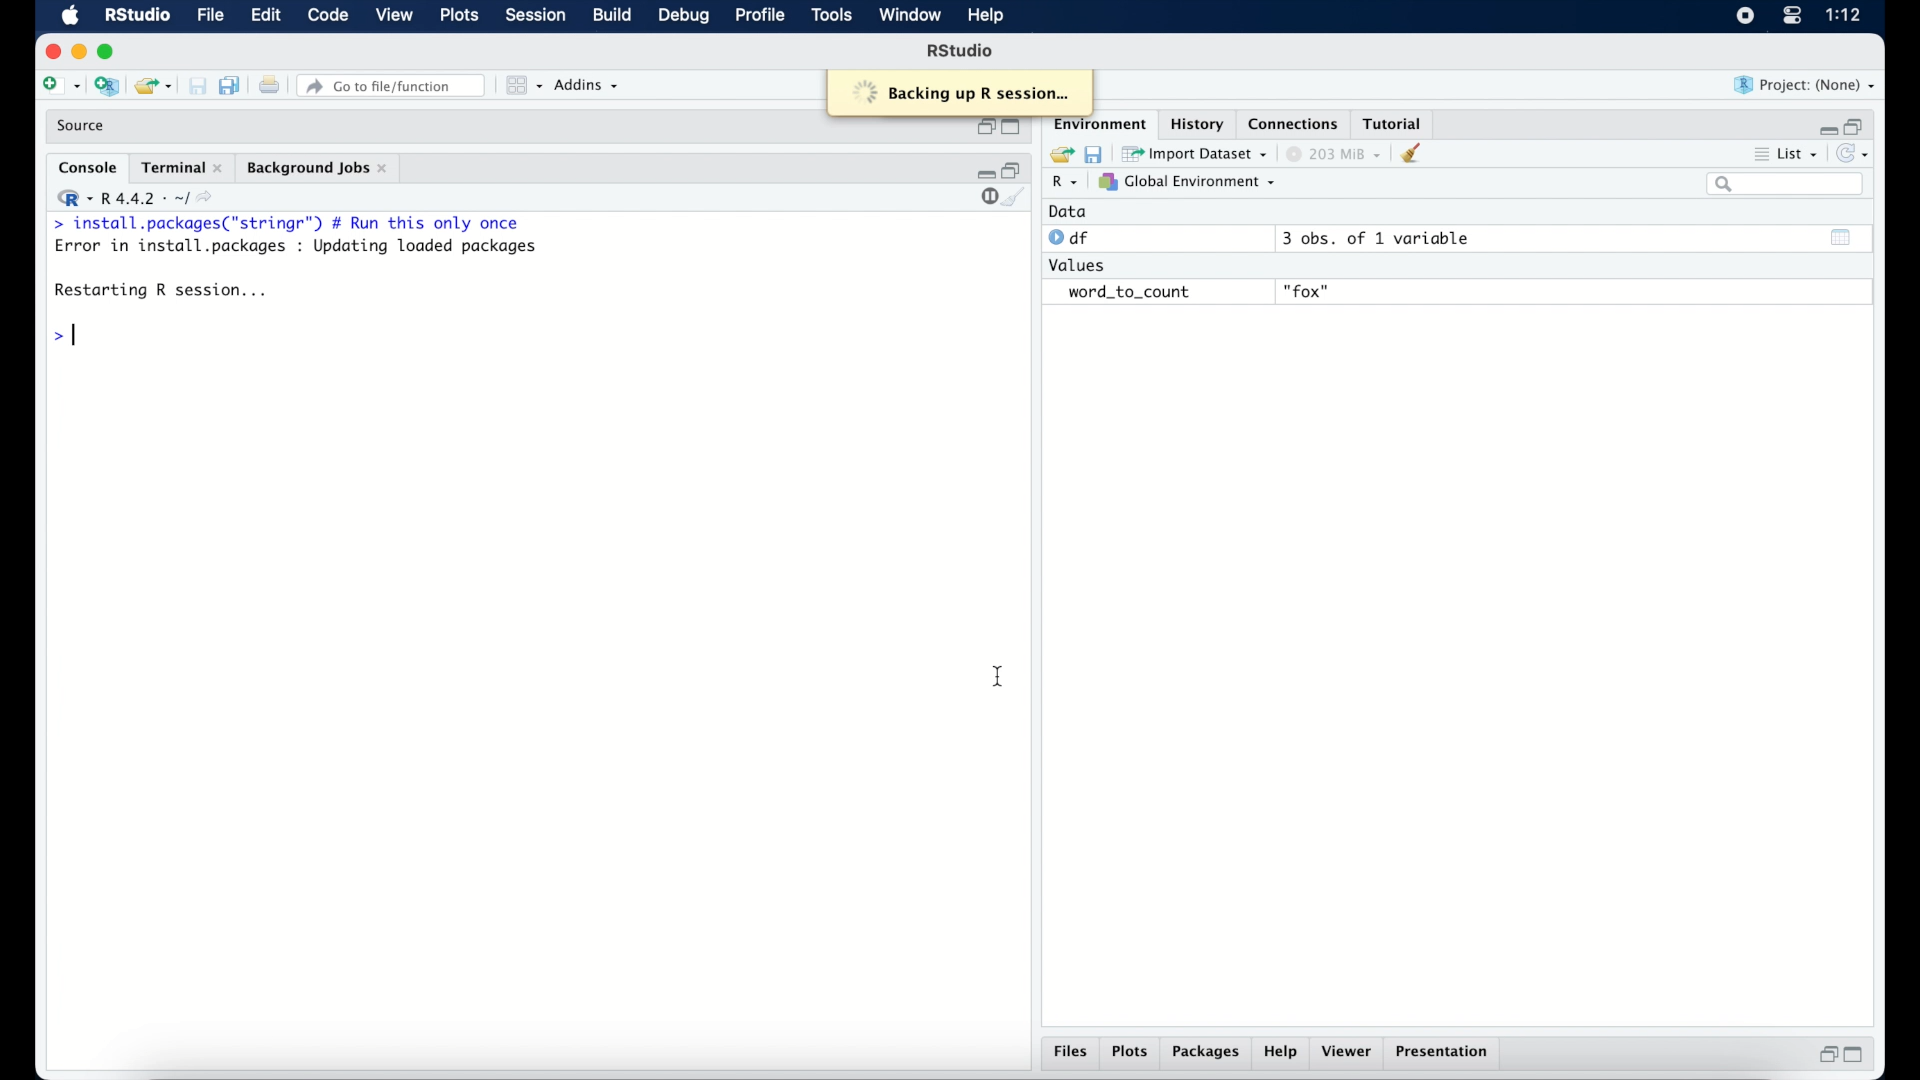  Describe the element at coordinates (1308, 292) in the screenshot. I see `fox` at that location.